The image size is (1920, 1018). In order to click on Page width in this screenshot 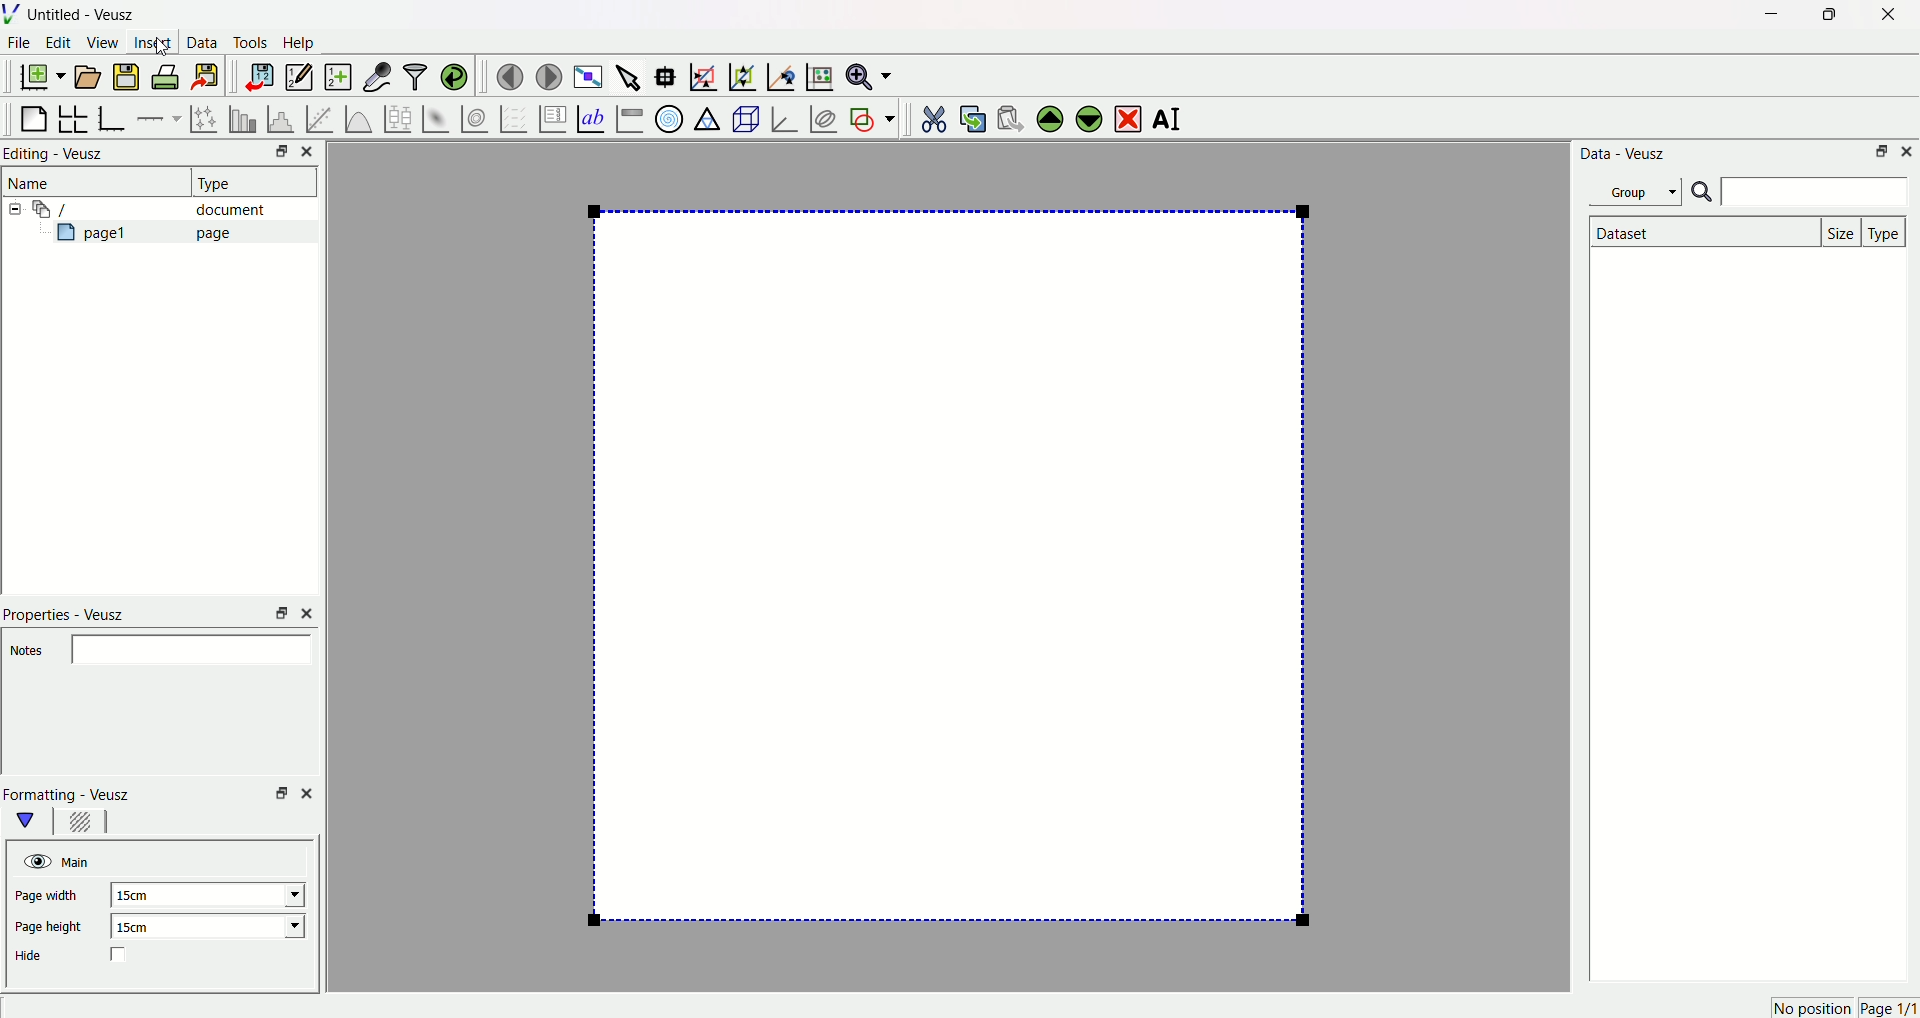, I will do `click(53, 897)`.